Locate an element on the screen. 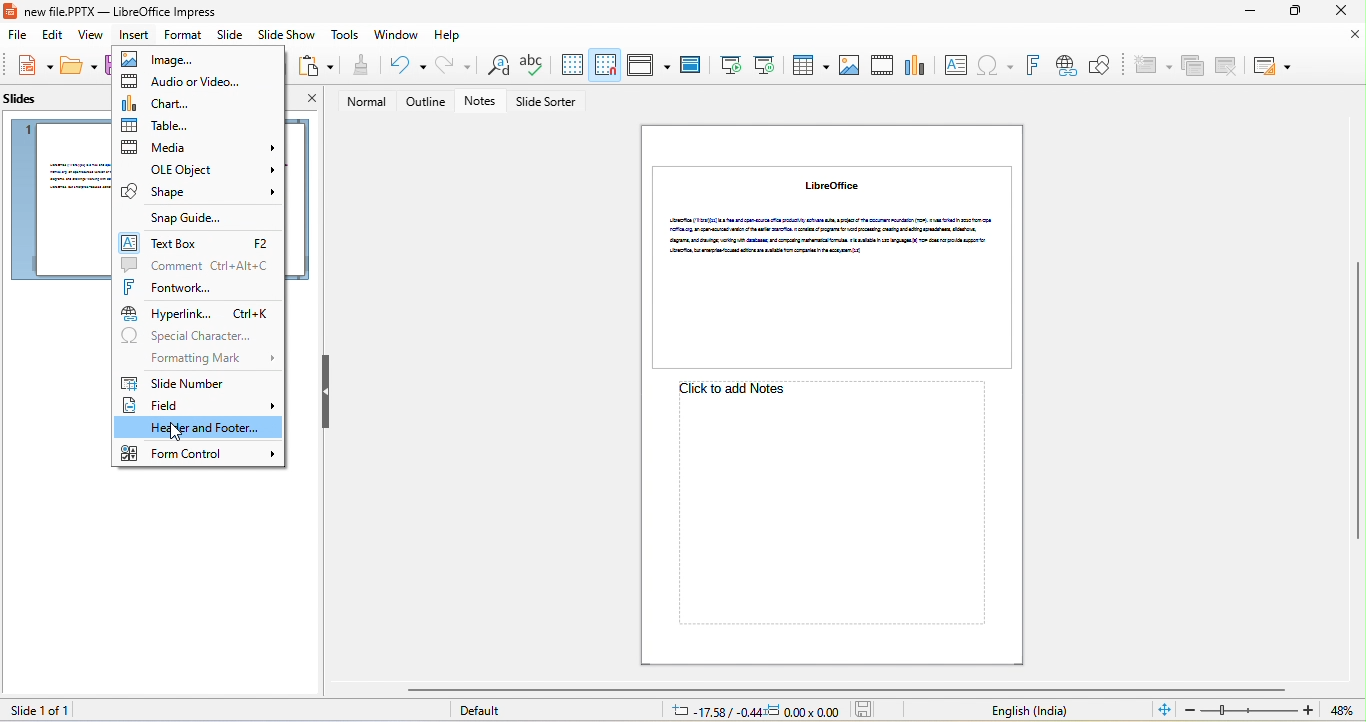 This screenshot has width=1366, height=722. dimension: 0.00x0.00 is located at coordinates (803, 711).